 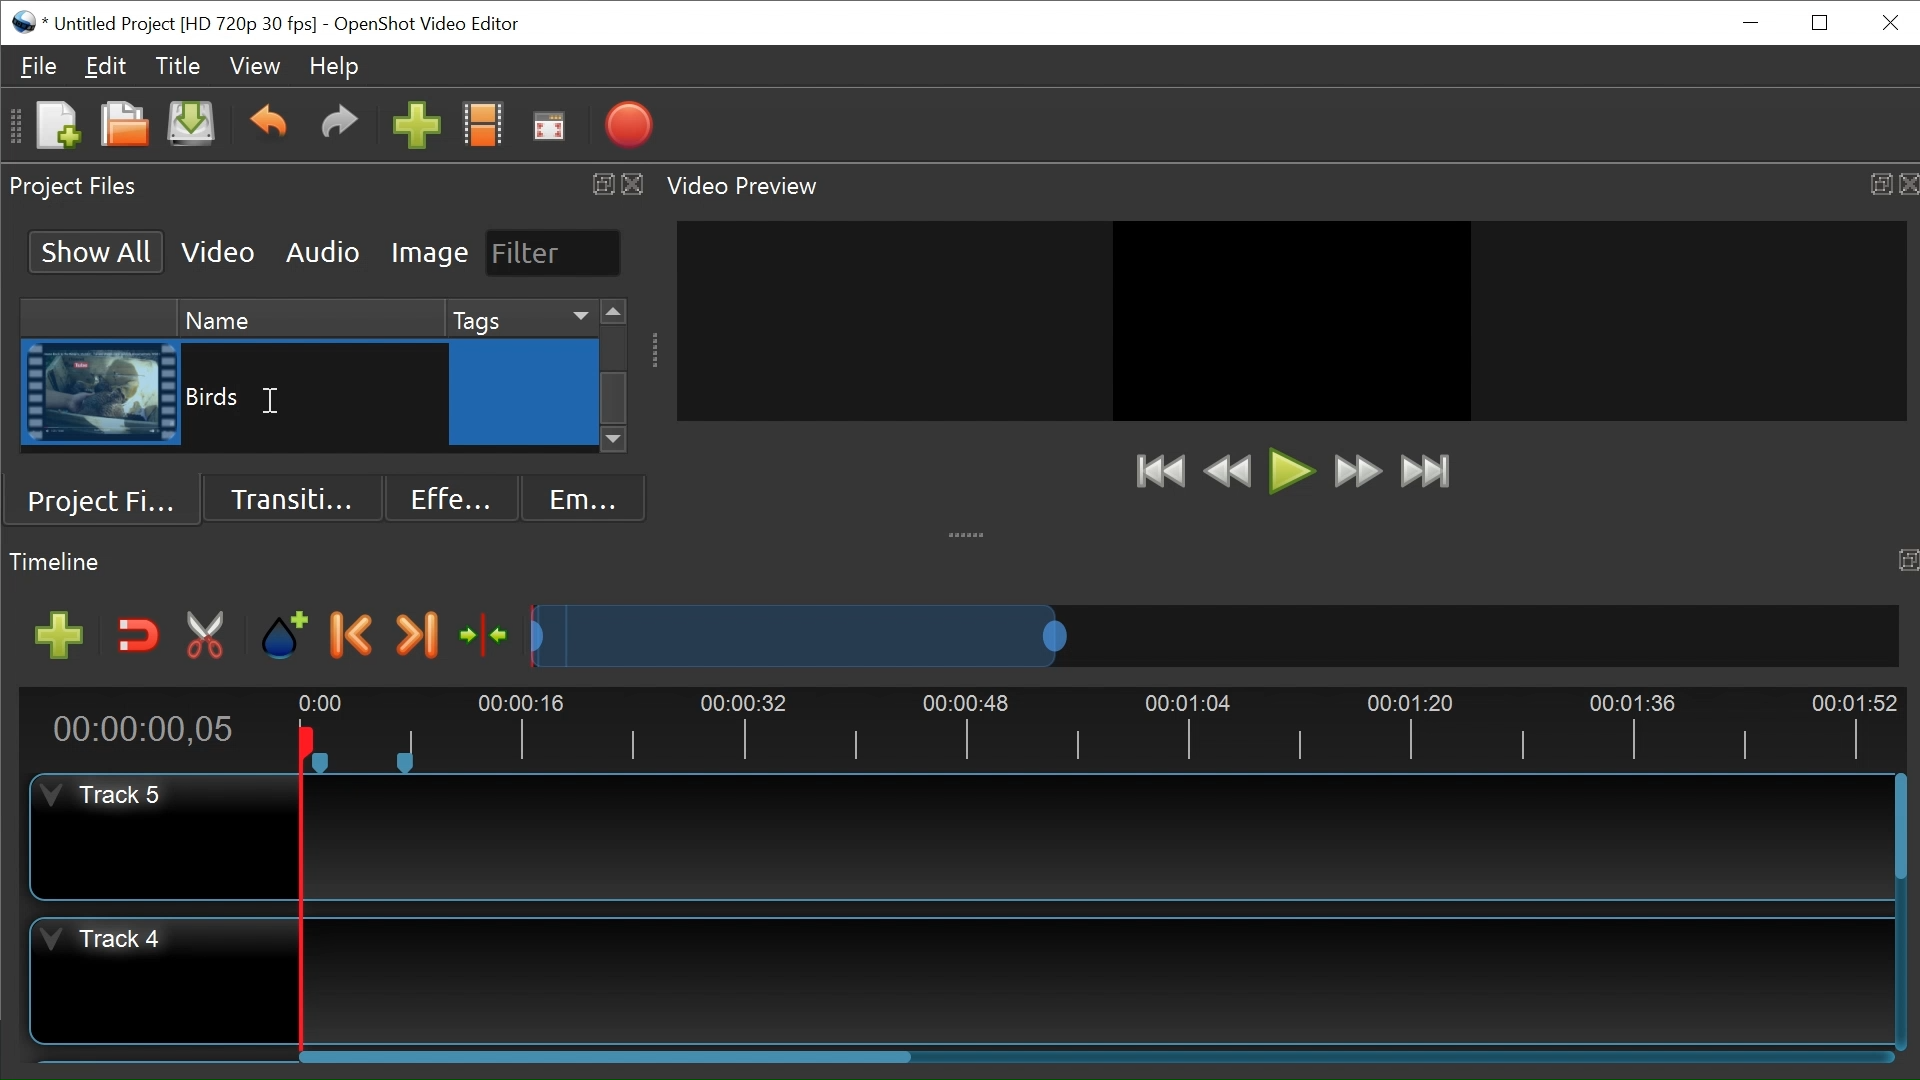 What do you see at coordinates (98, 943) in the screenshot?
I see `Track Header` at bounding box center [98, 943].